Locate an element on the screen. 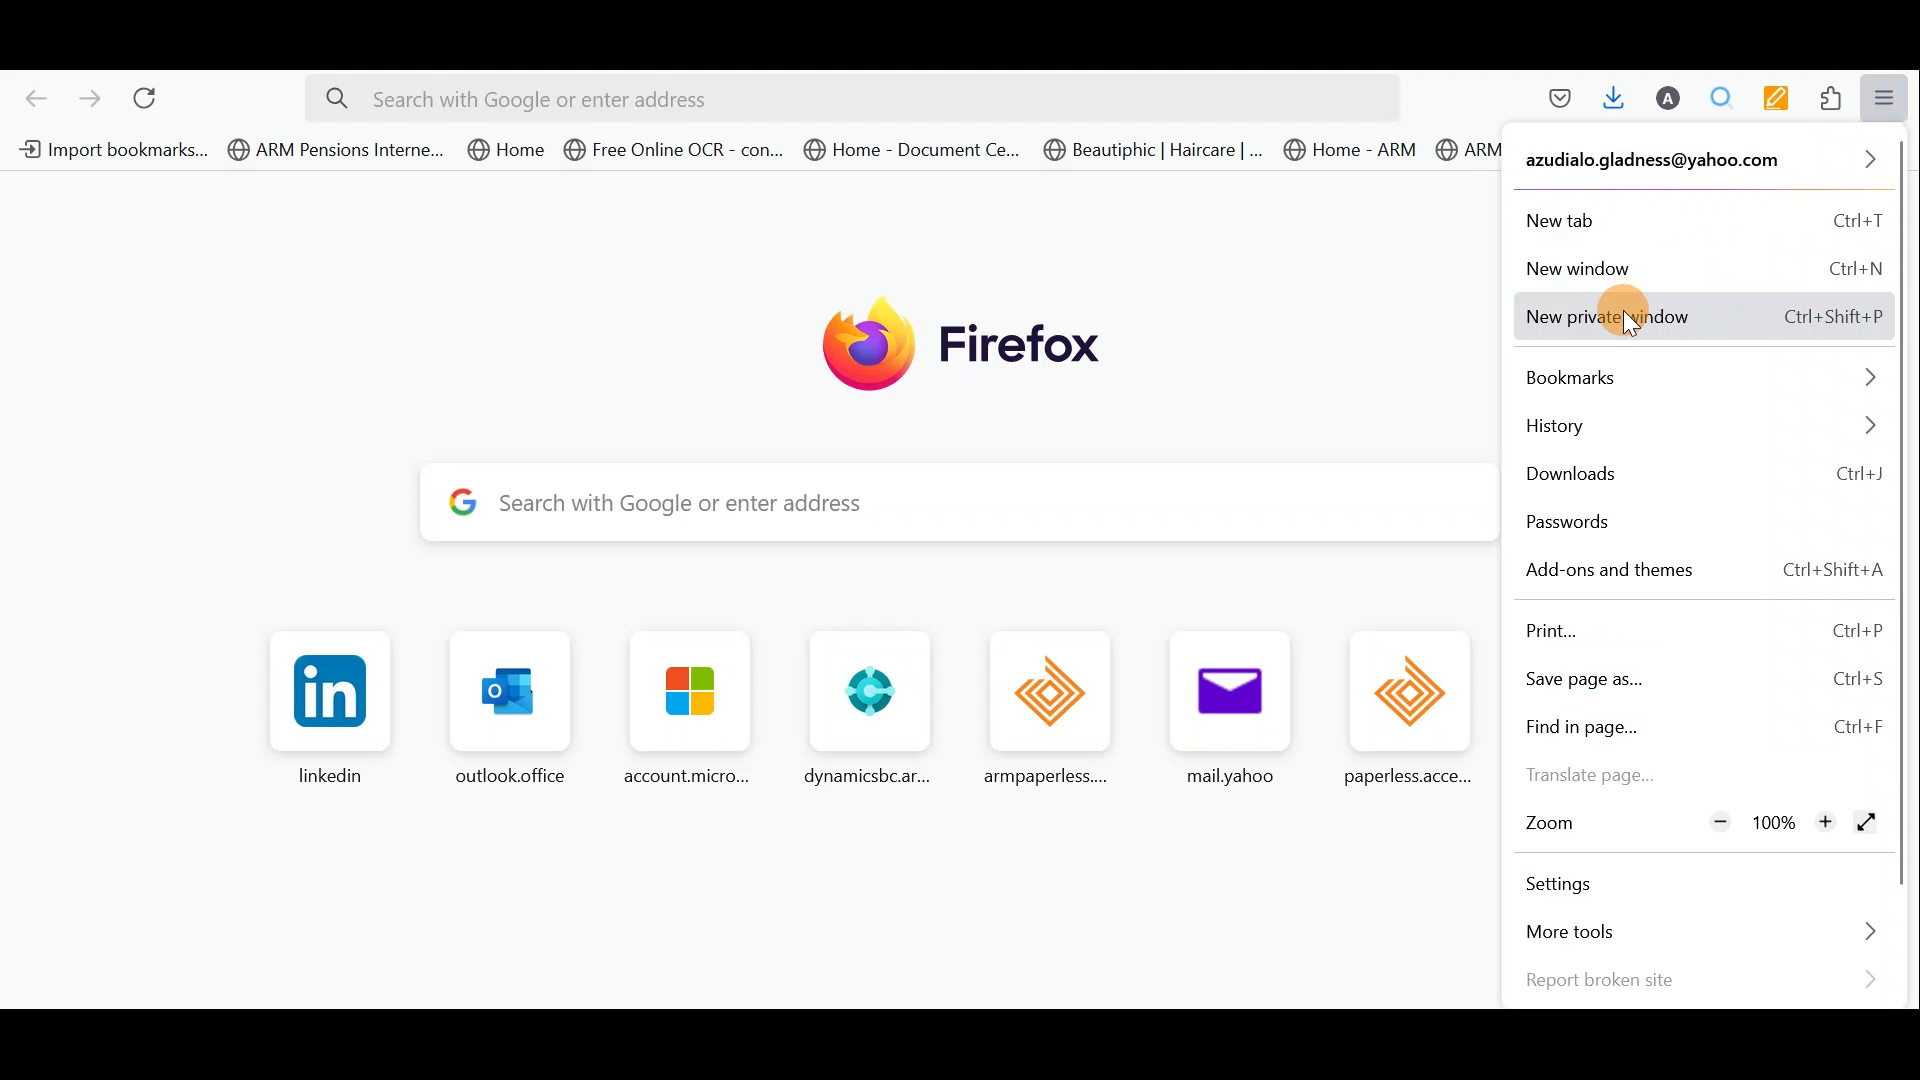  Passwords is located at coordinates (1634, 525).